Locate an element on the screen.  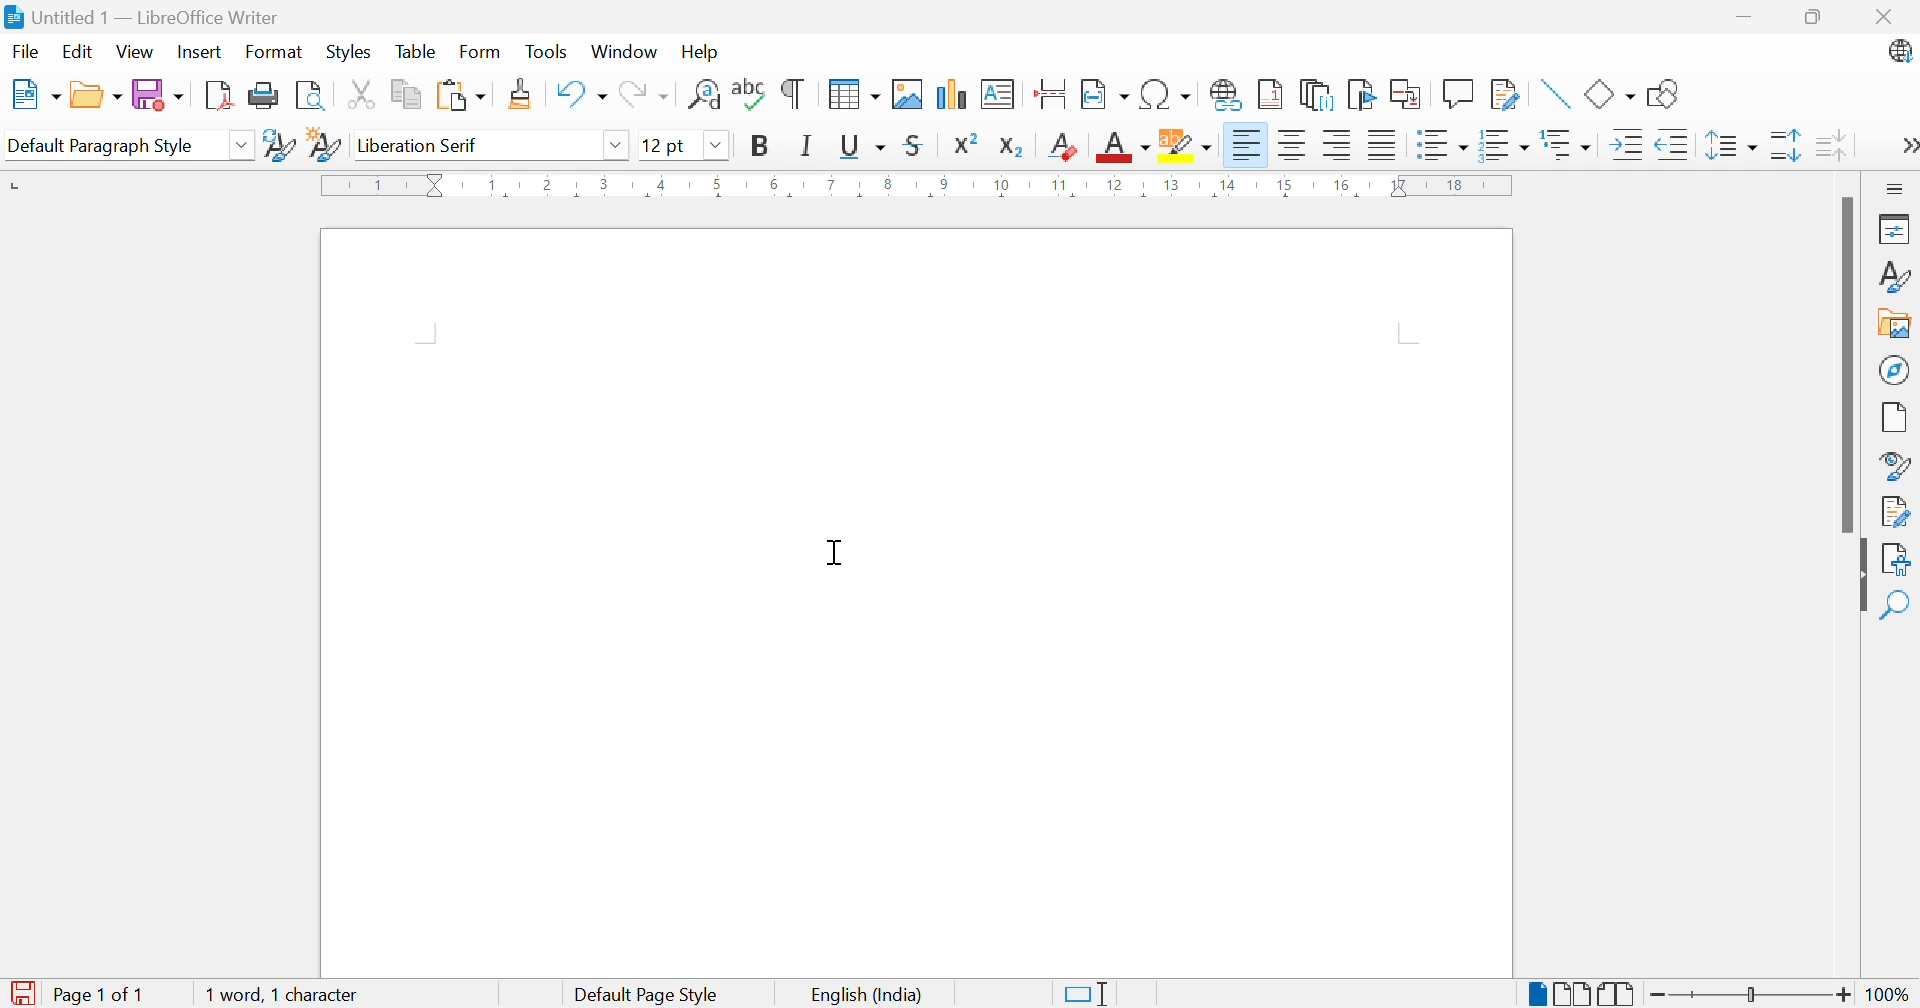
Print is located at coordinates (263, 94).